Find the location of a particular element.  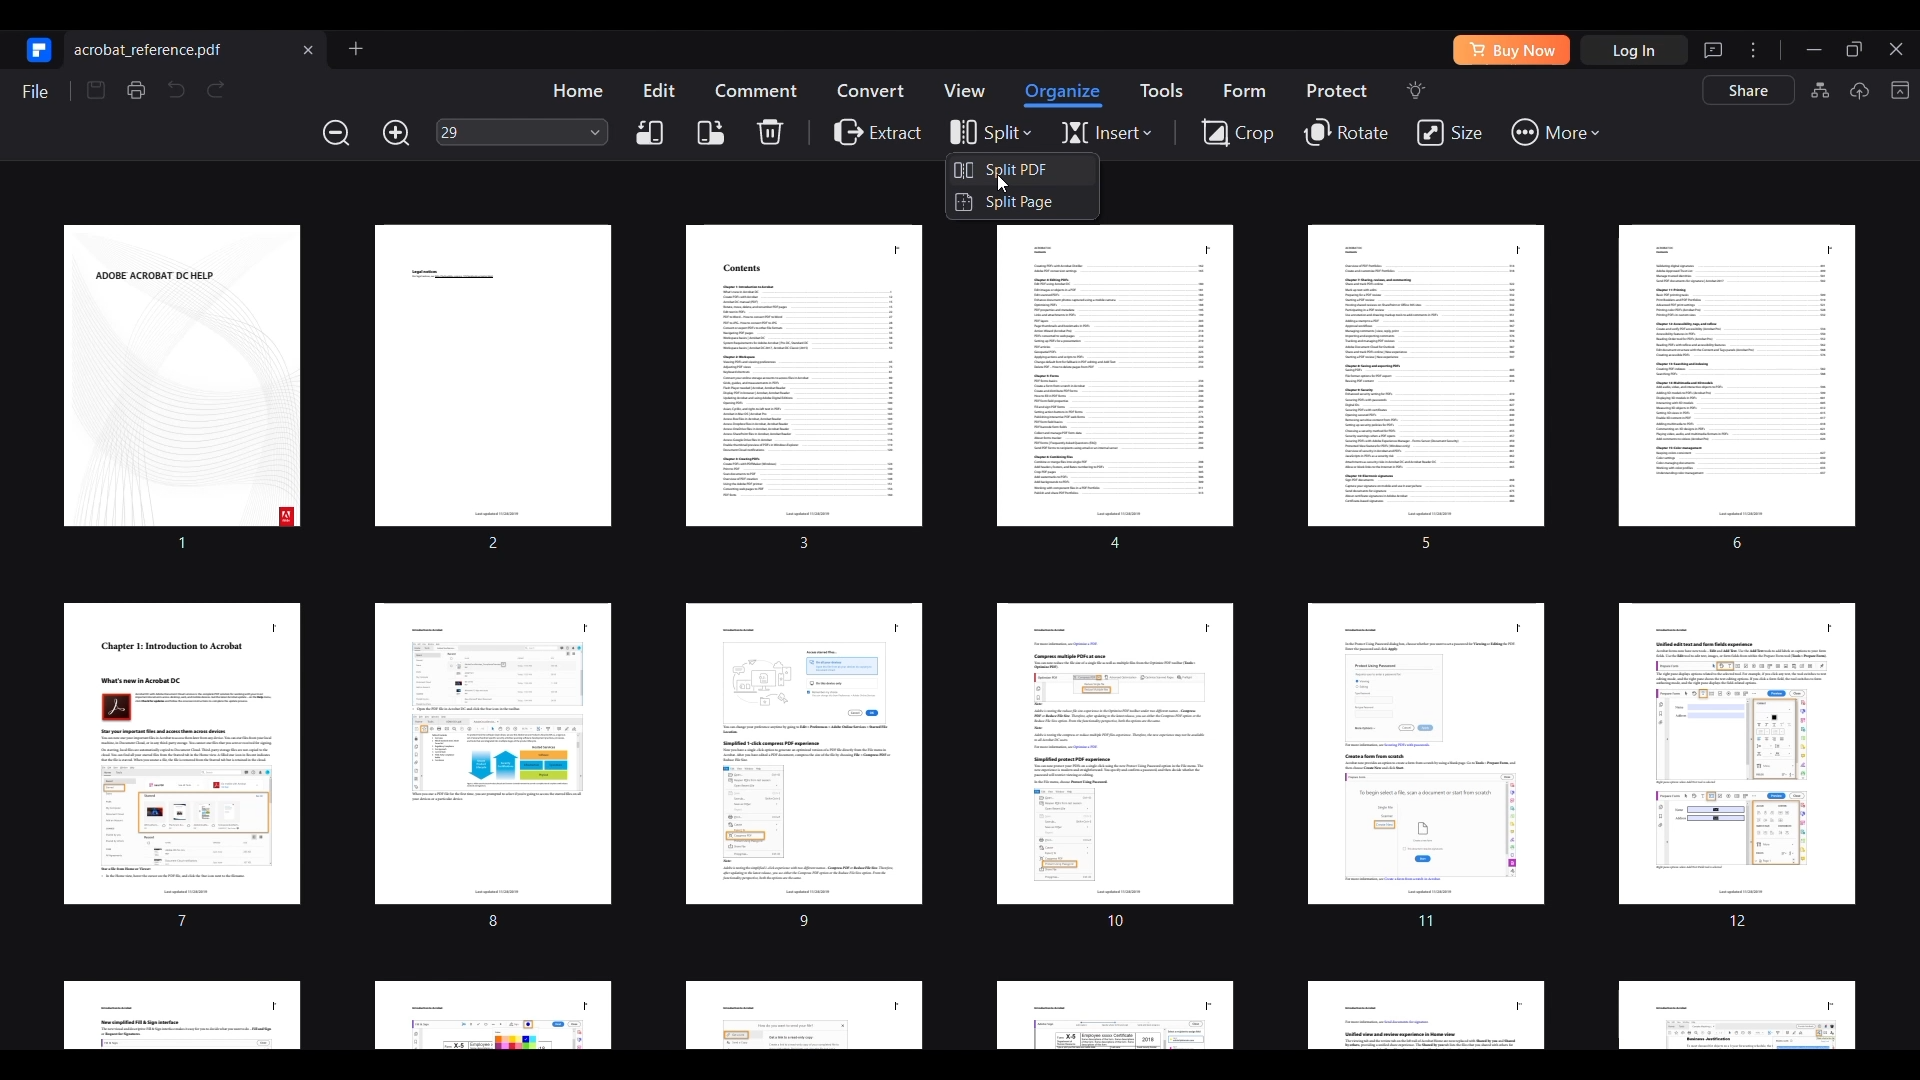

Split PDF is located at coordinates (1021, 169).